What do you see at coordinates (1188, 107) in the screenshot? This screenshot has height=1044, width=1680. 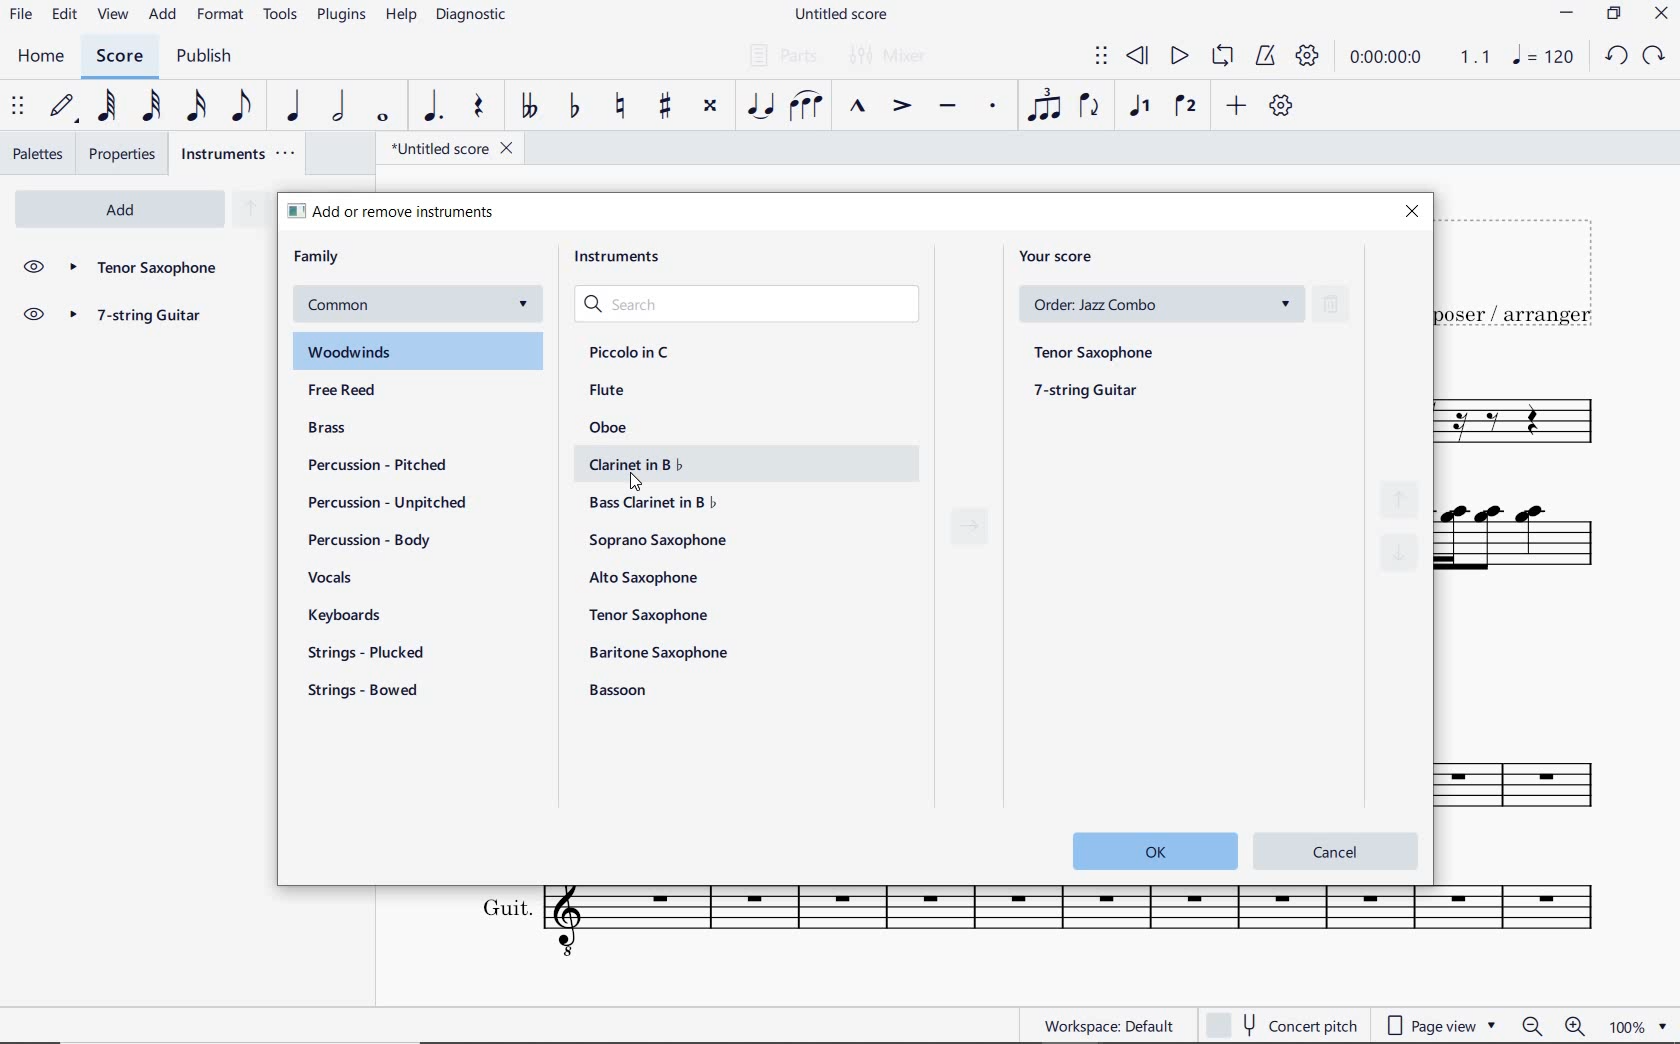 I see `VOICE 2` at bounding box center [1188, 107].